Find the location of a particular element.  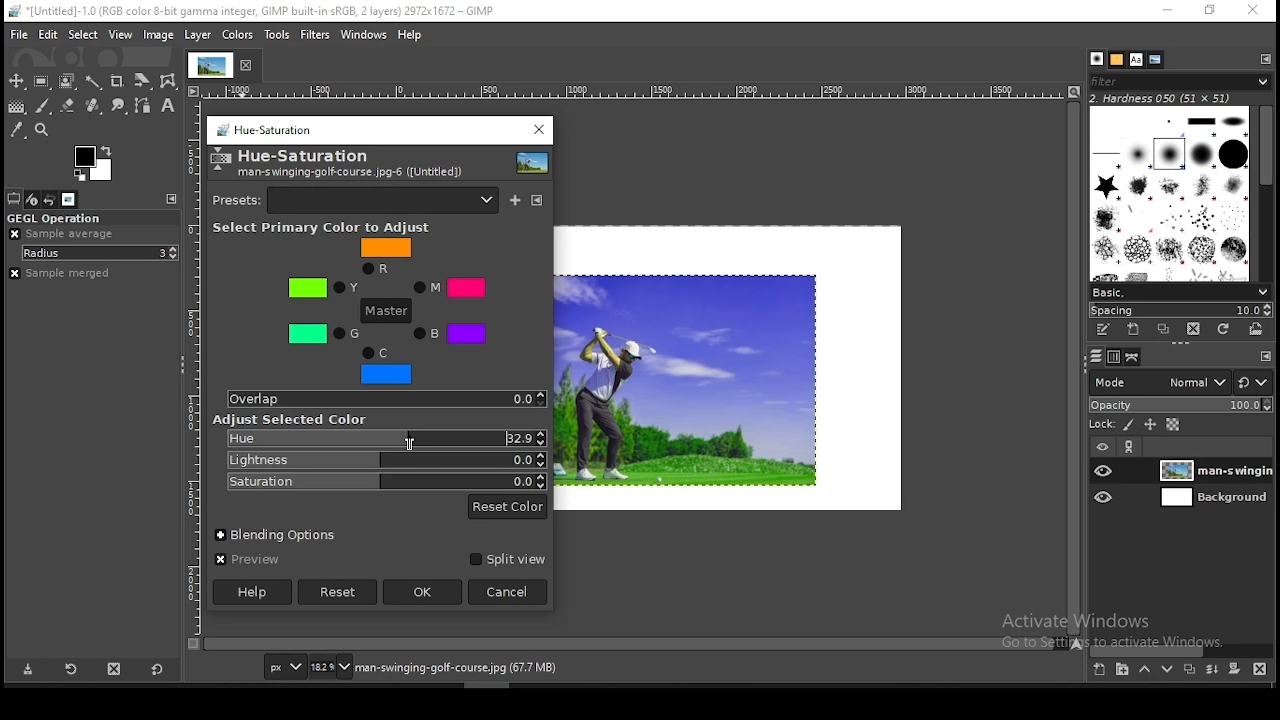

reset is located at coordinates (336, 593).